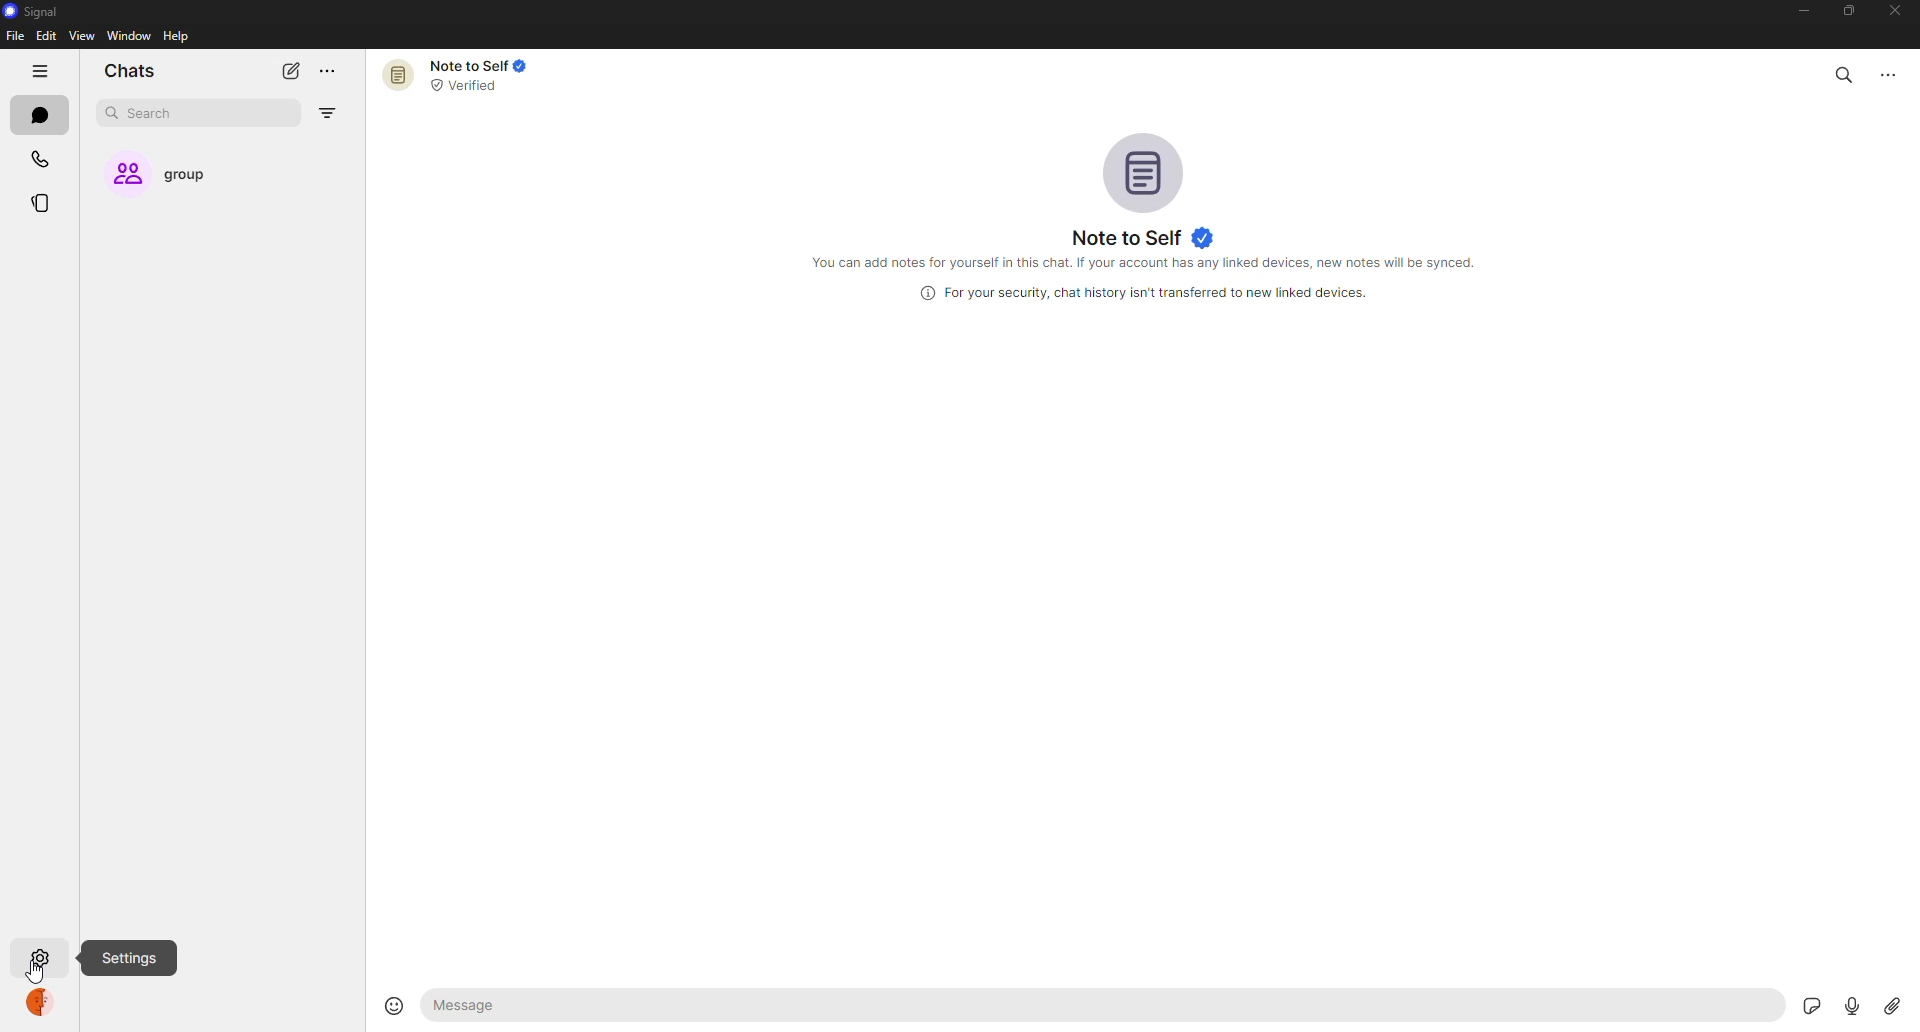 Image resolution: width=1920 pixels, height=1032 pixels. I want to click on view, so click(81, 35).